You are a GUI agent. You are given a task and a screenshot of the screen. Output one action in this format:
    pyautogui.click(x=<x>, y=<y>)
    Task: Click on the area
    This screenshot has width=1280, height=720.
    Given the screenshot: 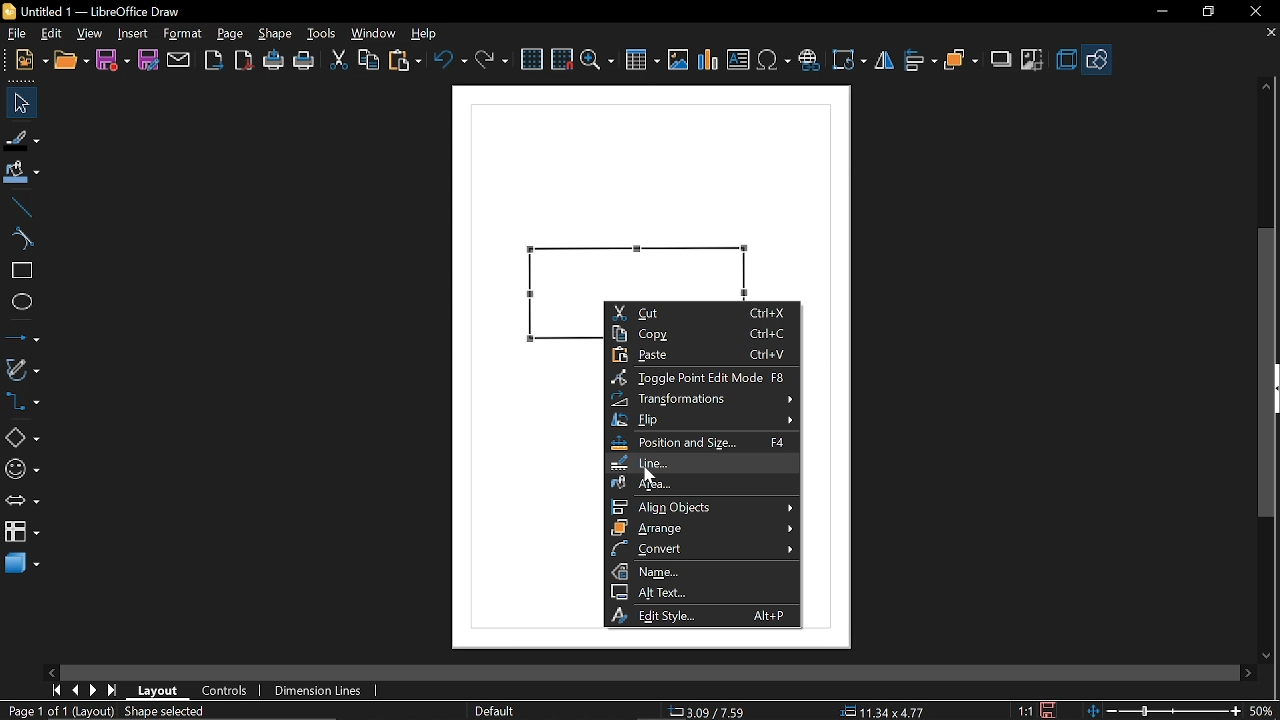 What is the action you would take?
    pyautogui.click(x=698, y=484)
    